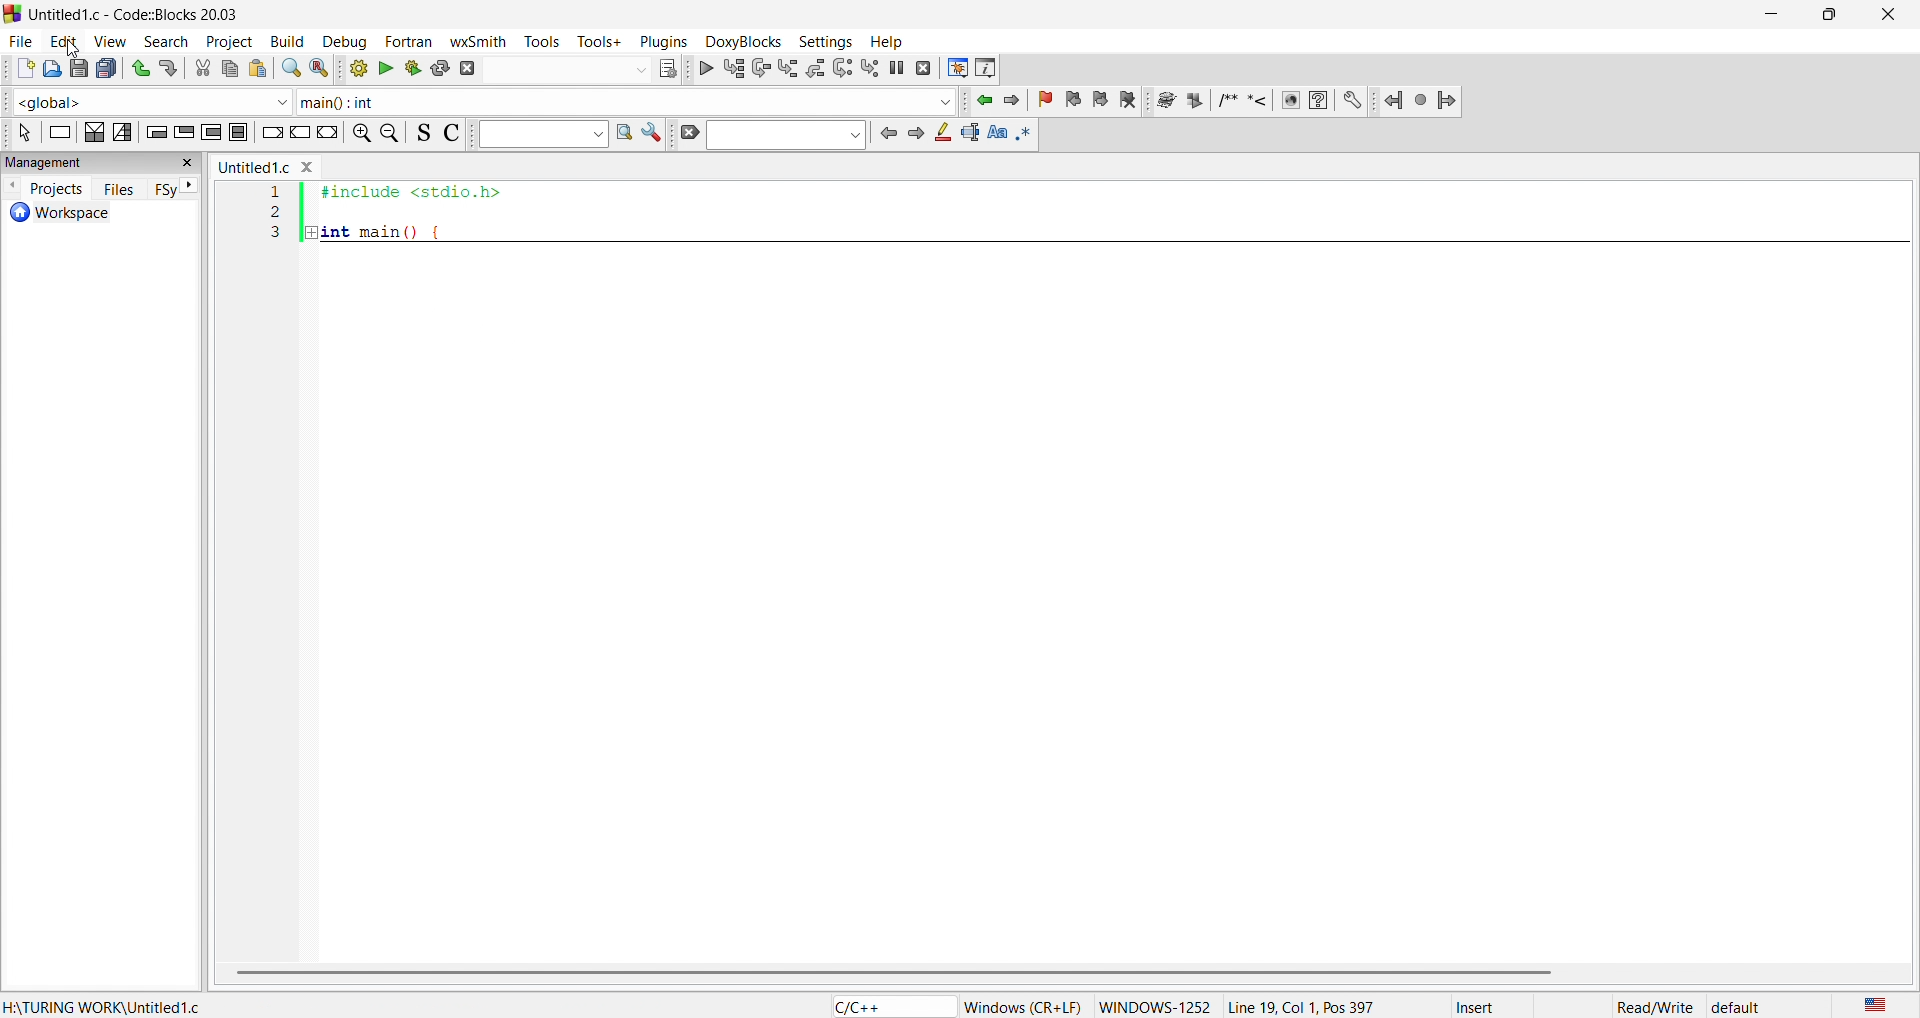  Describe the element at coordinates (1318, 100) in the screenshot. I see `help` at that location.